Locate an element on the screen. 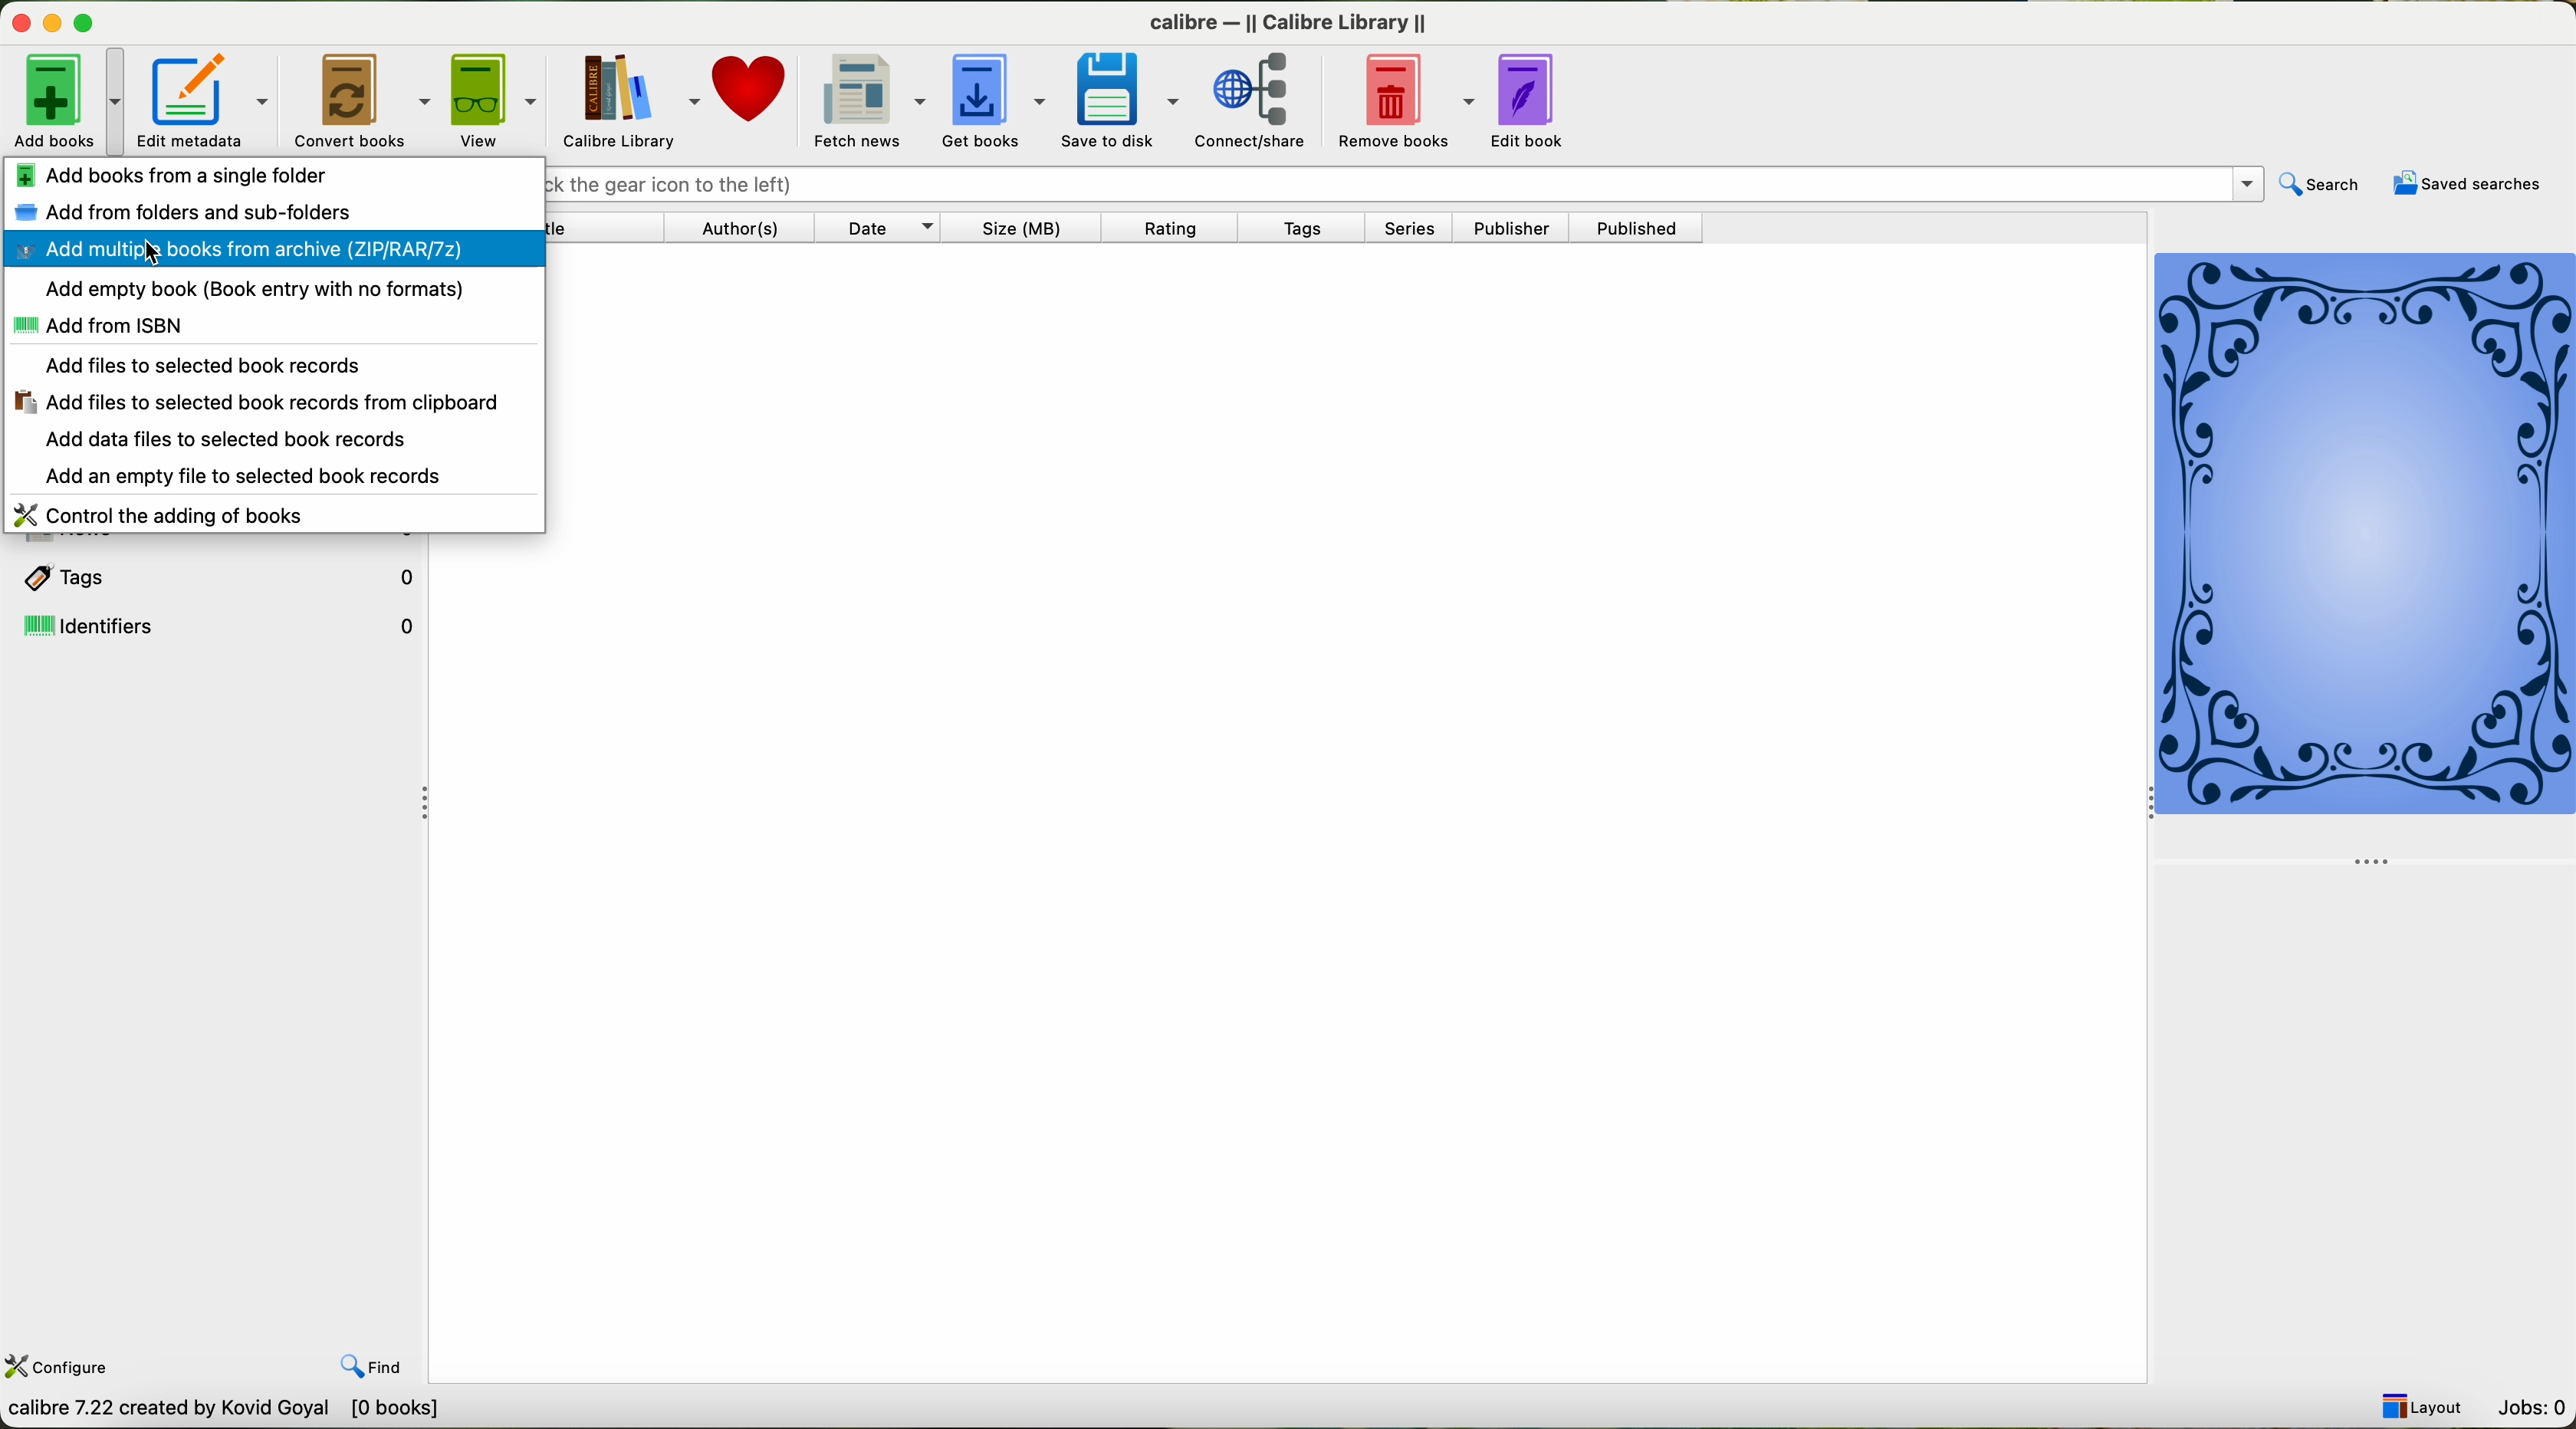 This screenshot has width=2576, height=1429. add files to is located at coordinates (251, 403).